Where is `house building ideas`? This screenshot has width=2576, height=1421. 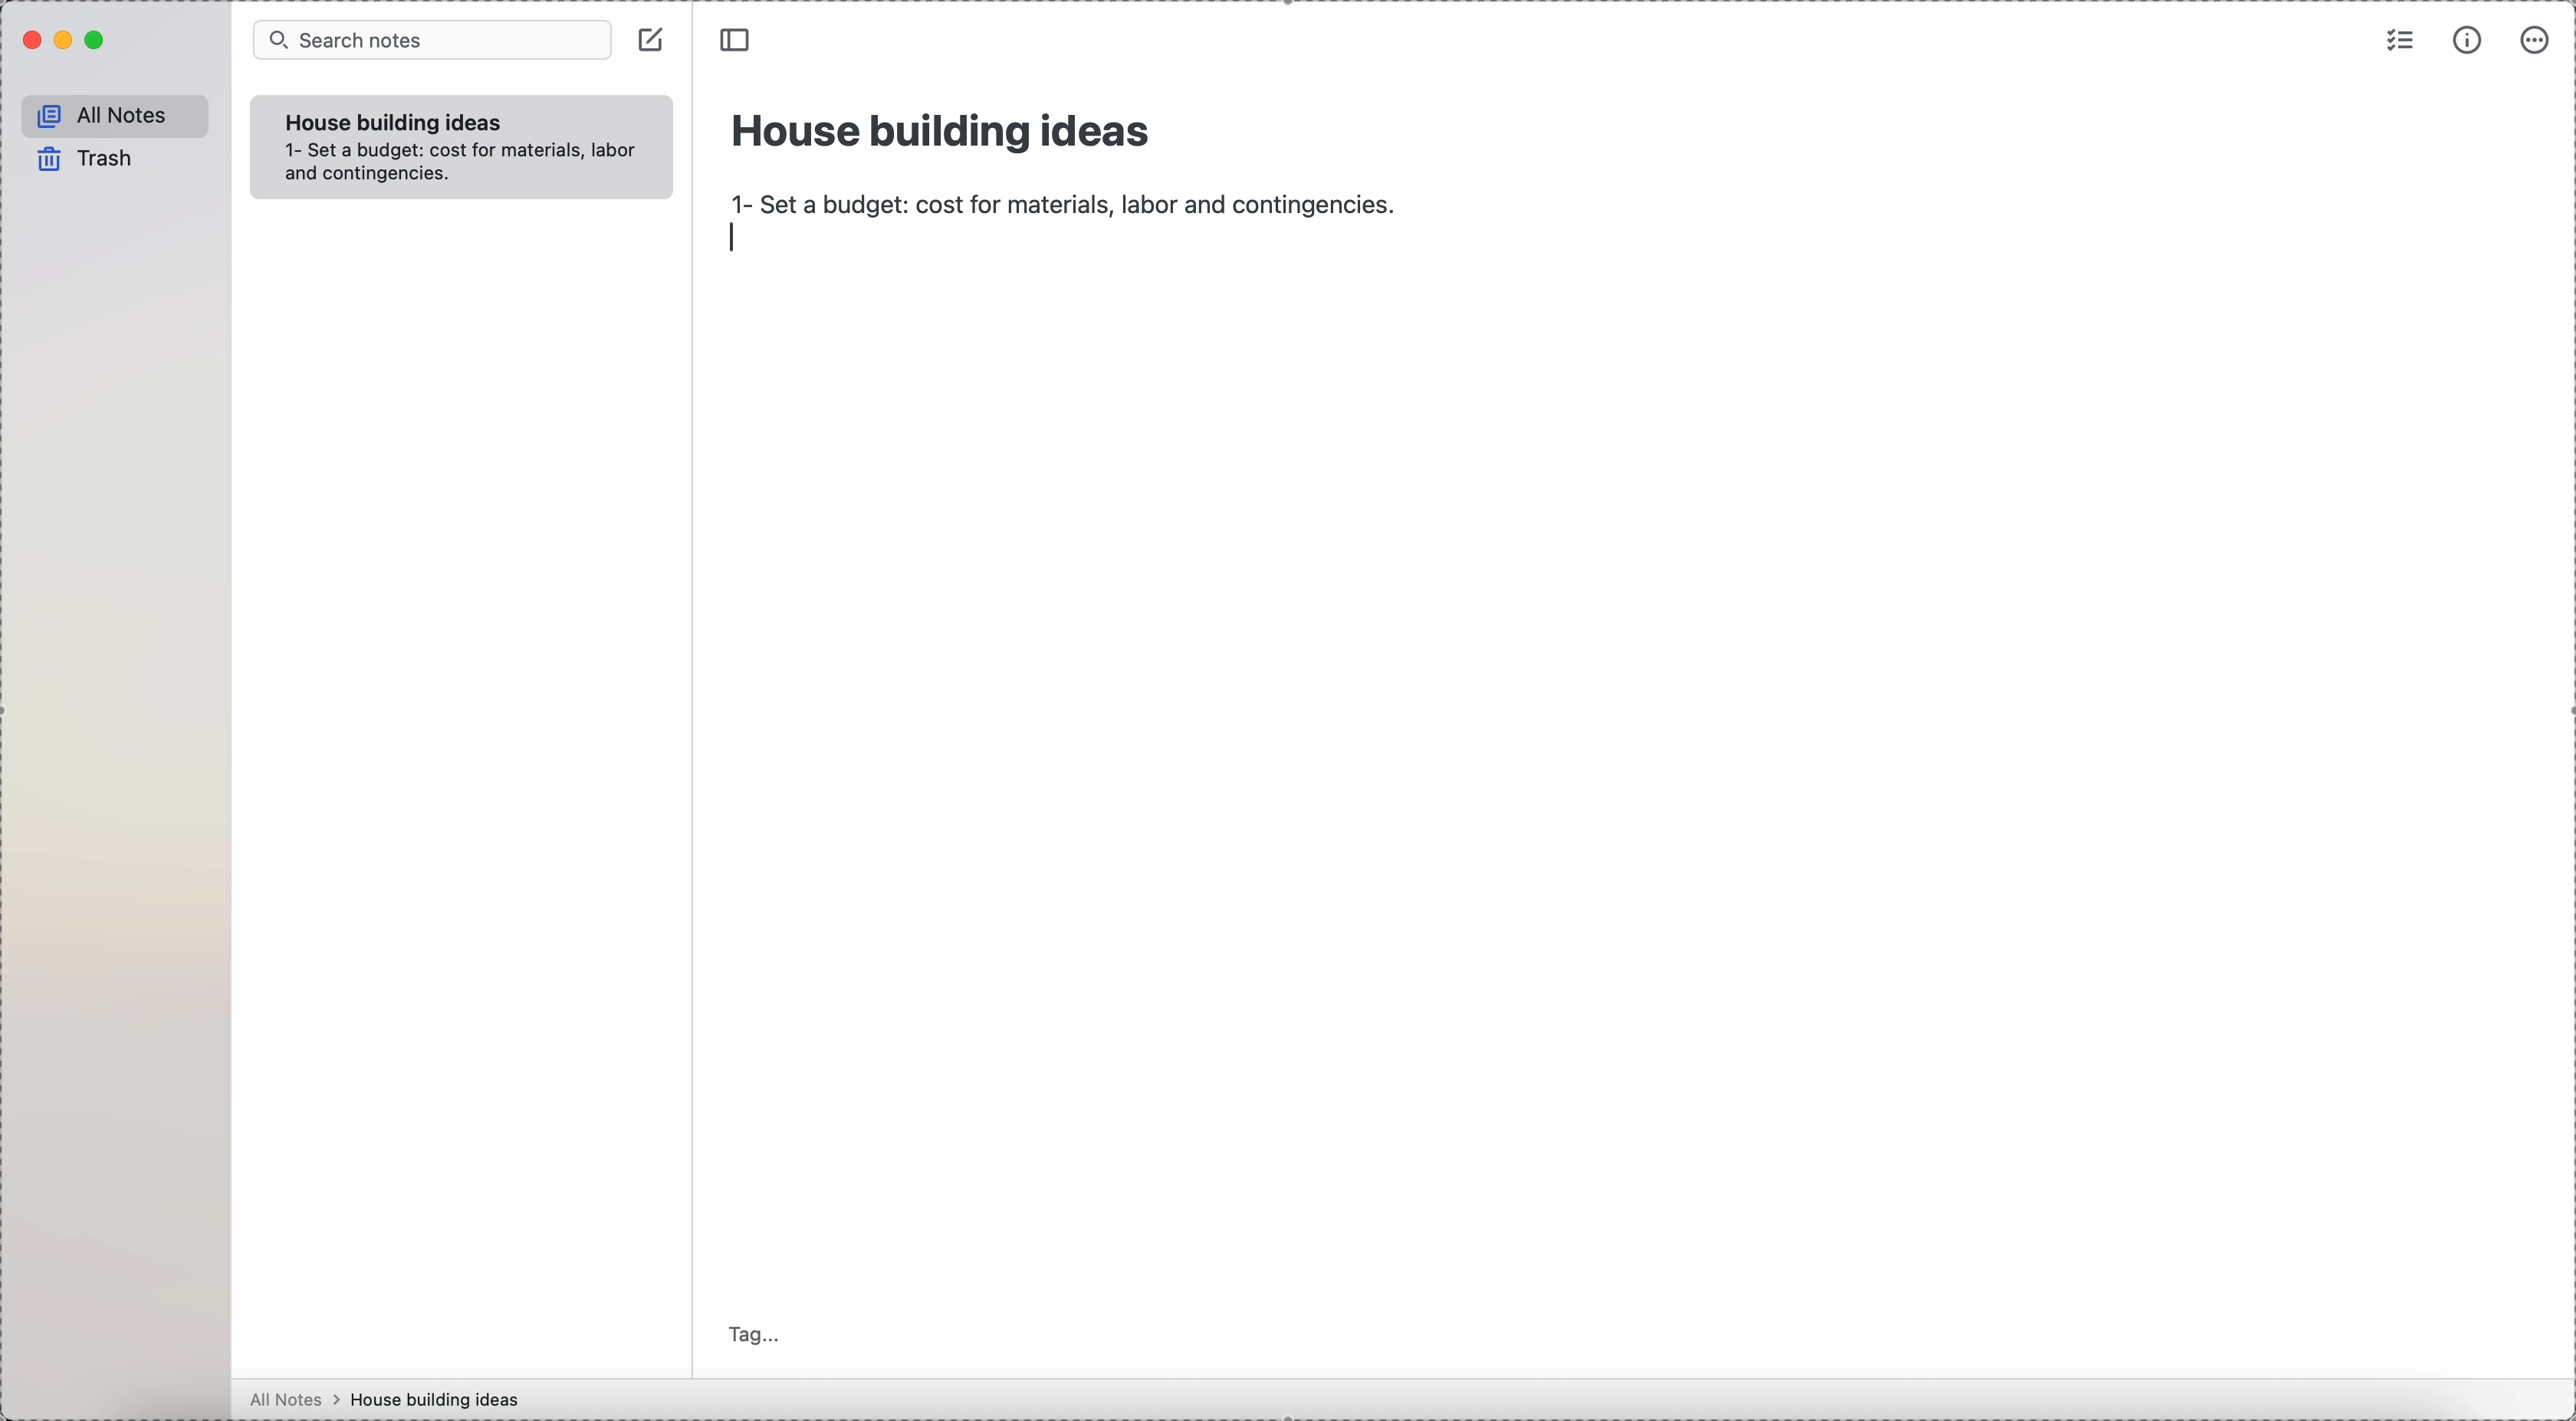 house building ideas is located at coordinates (441, 1399).